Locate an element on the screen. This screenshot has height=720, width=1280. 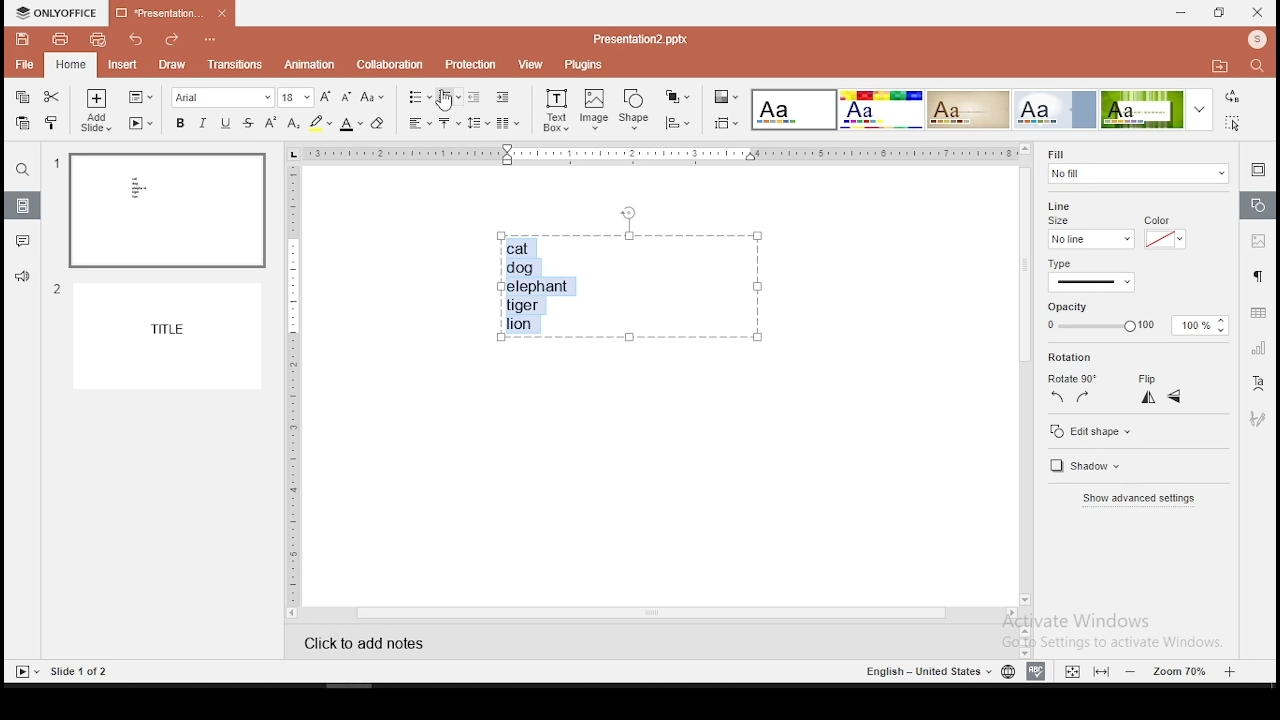
underline is located at coordinates (226, 122).